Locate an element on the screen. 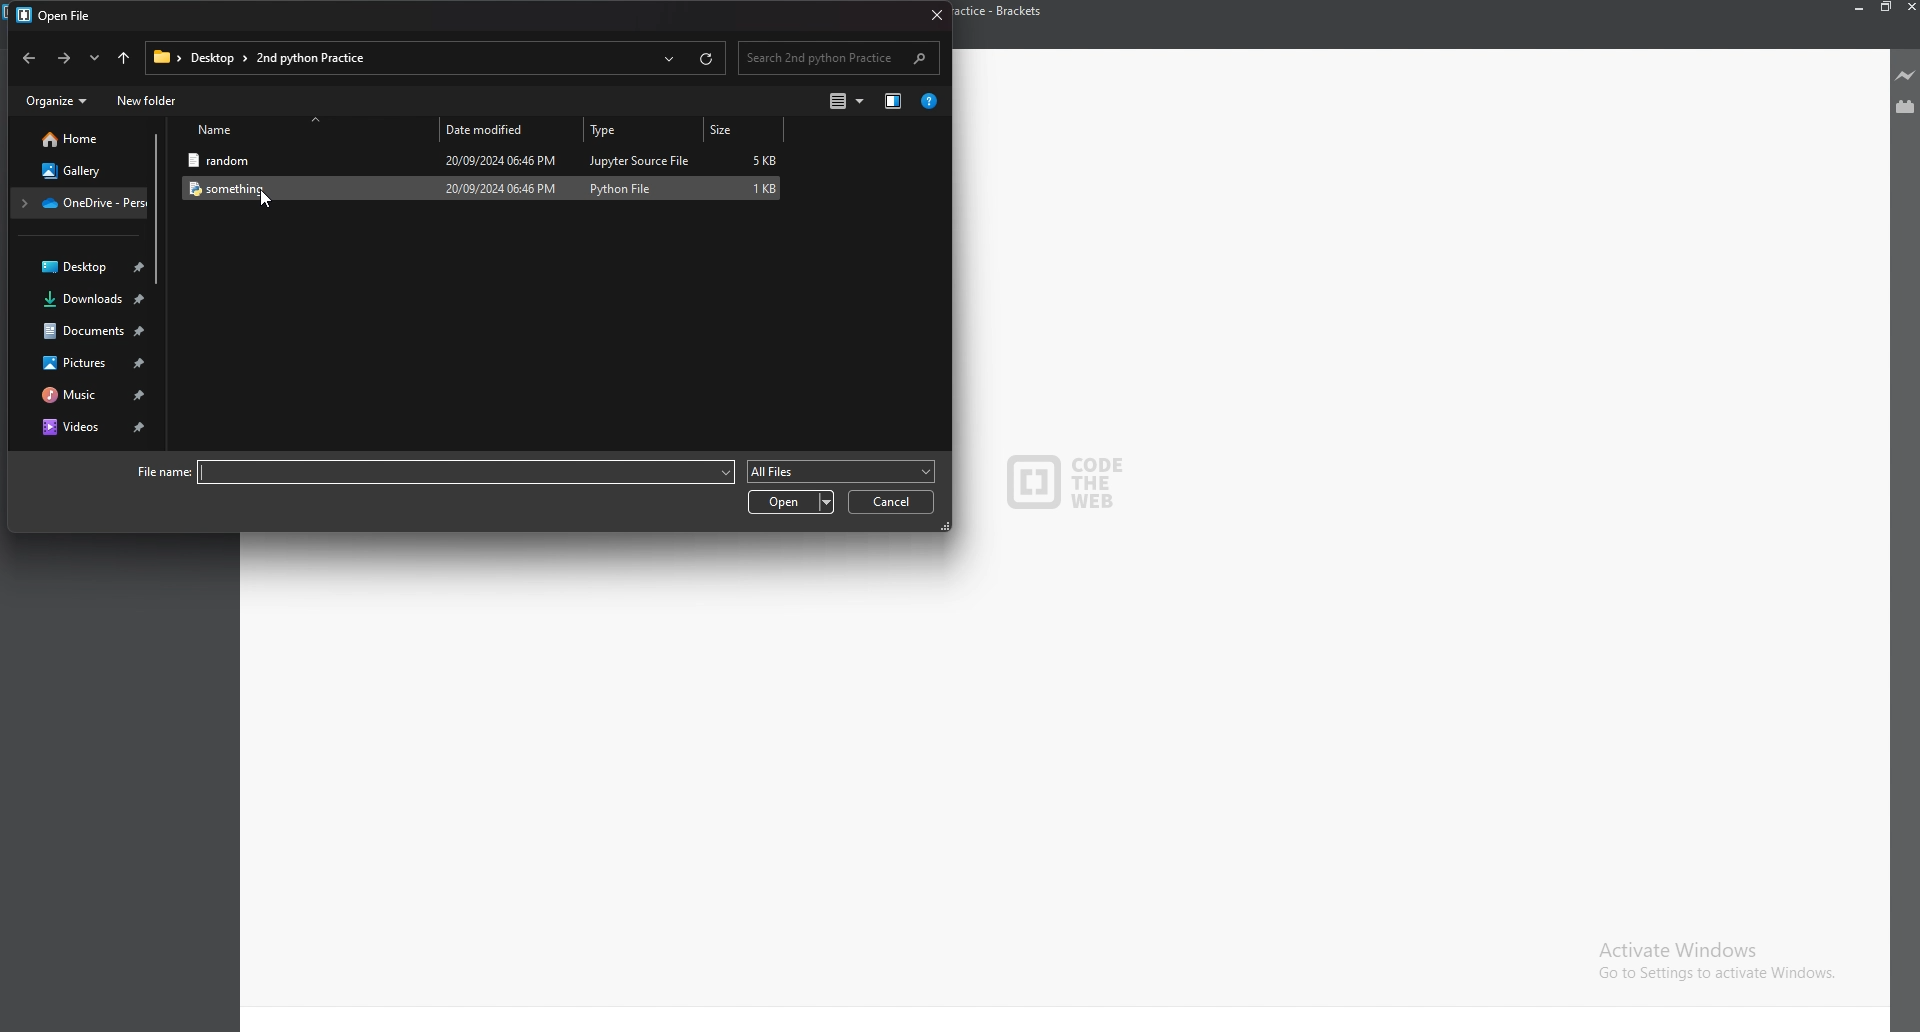 Image resolution: width=1920 pixels, height=1032 pixels. open file is located at coordinates (58, 18).